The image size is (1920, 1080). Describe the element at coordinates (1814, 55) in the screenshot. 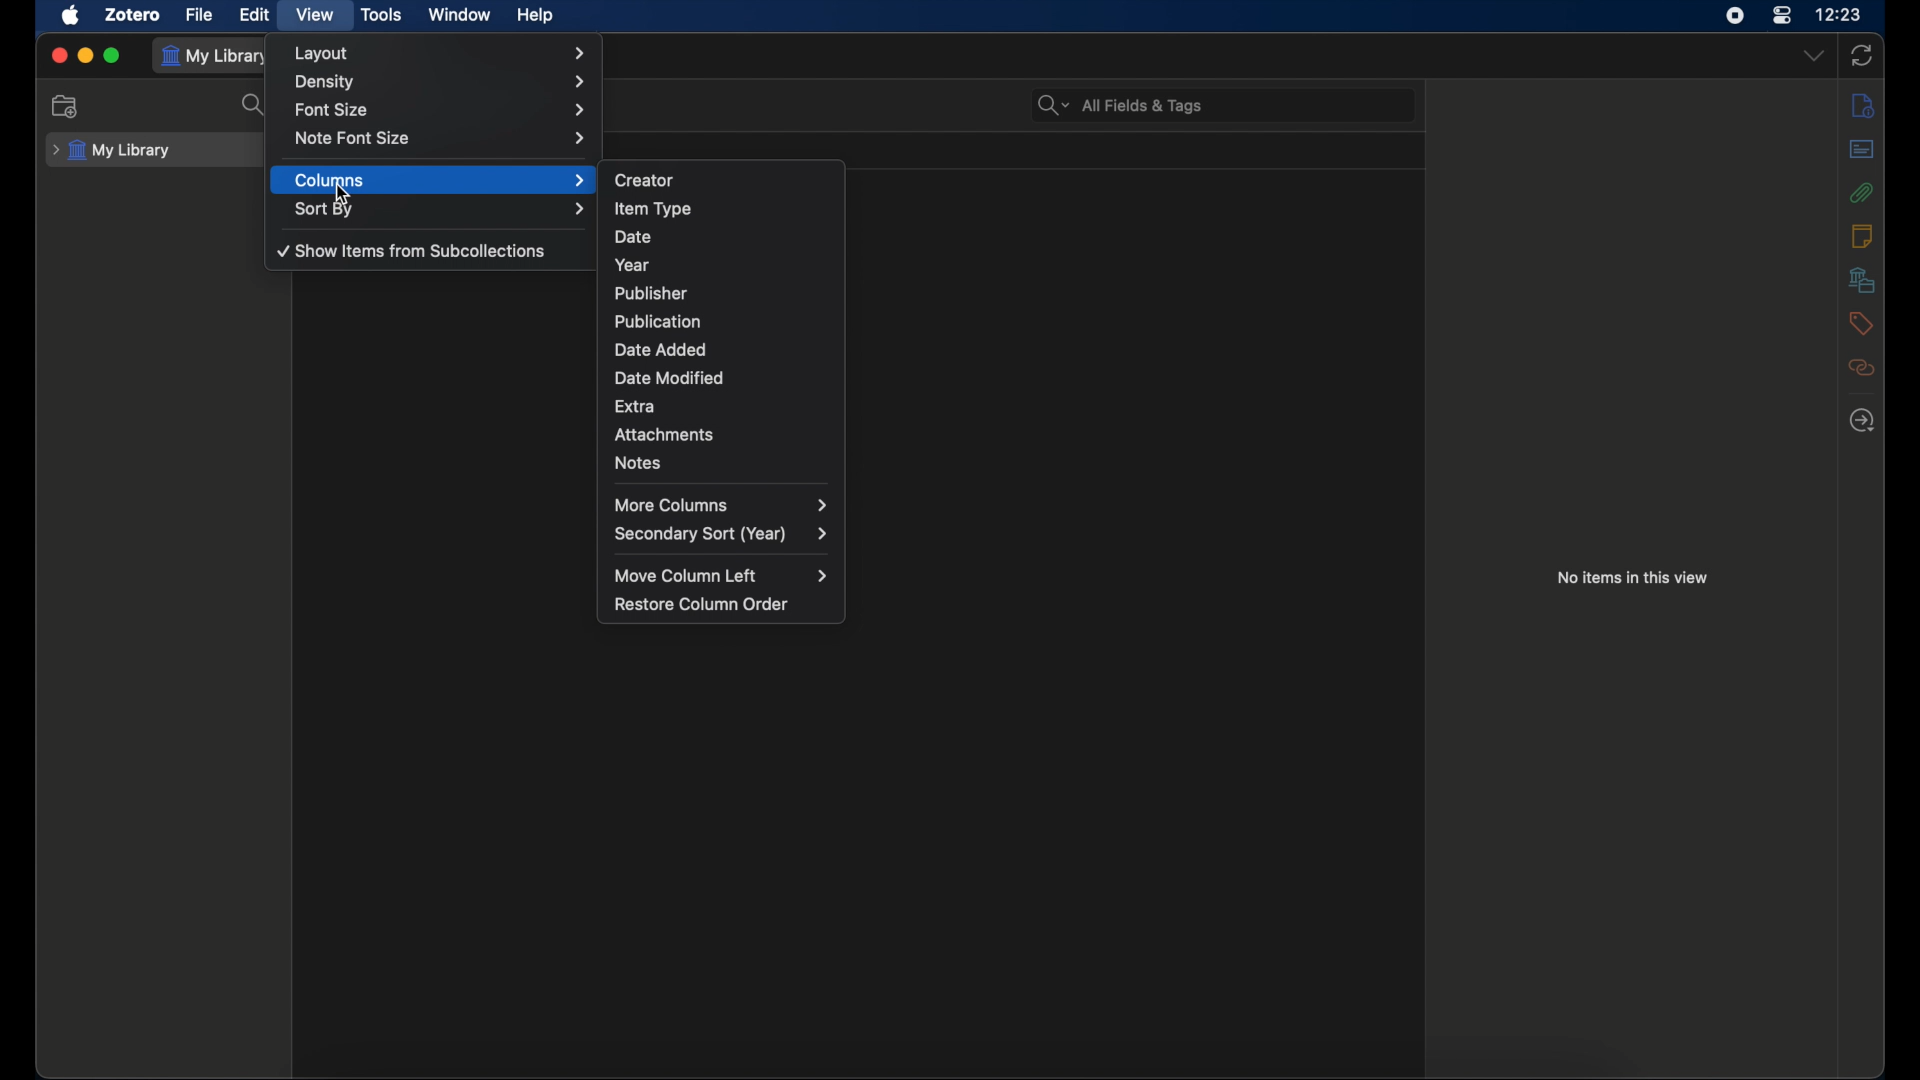

I see `dropdown` at that location.